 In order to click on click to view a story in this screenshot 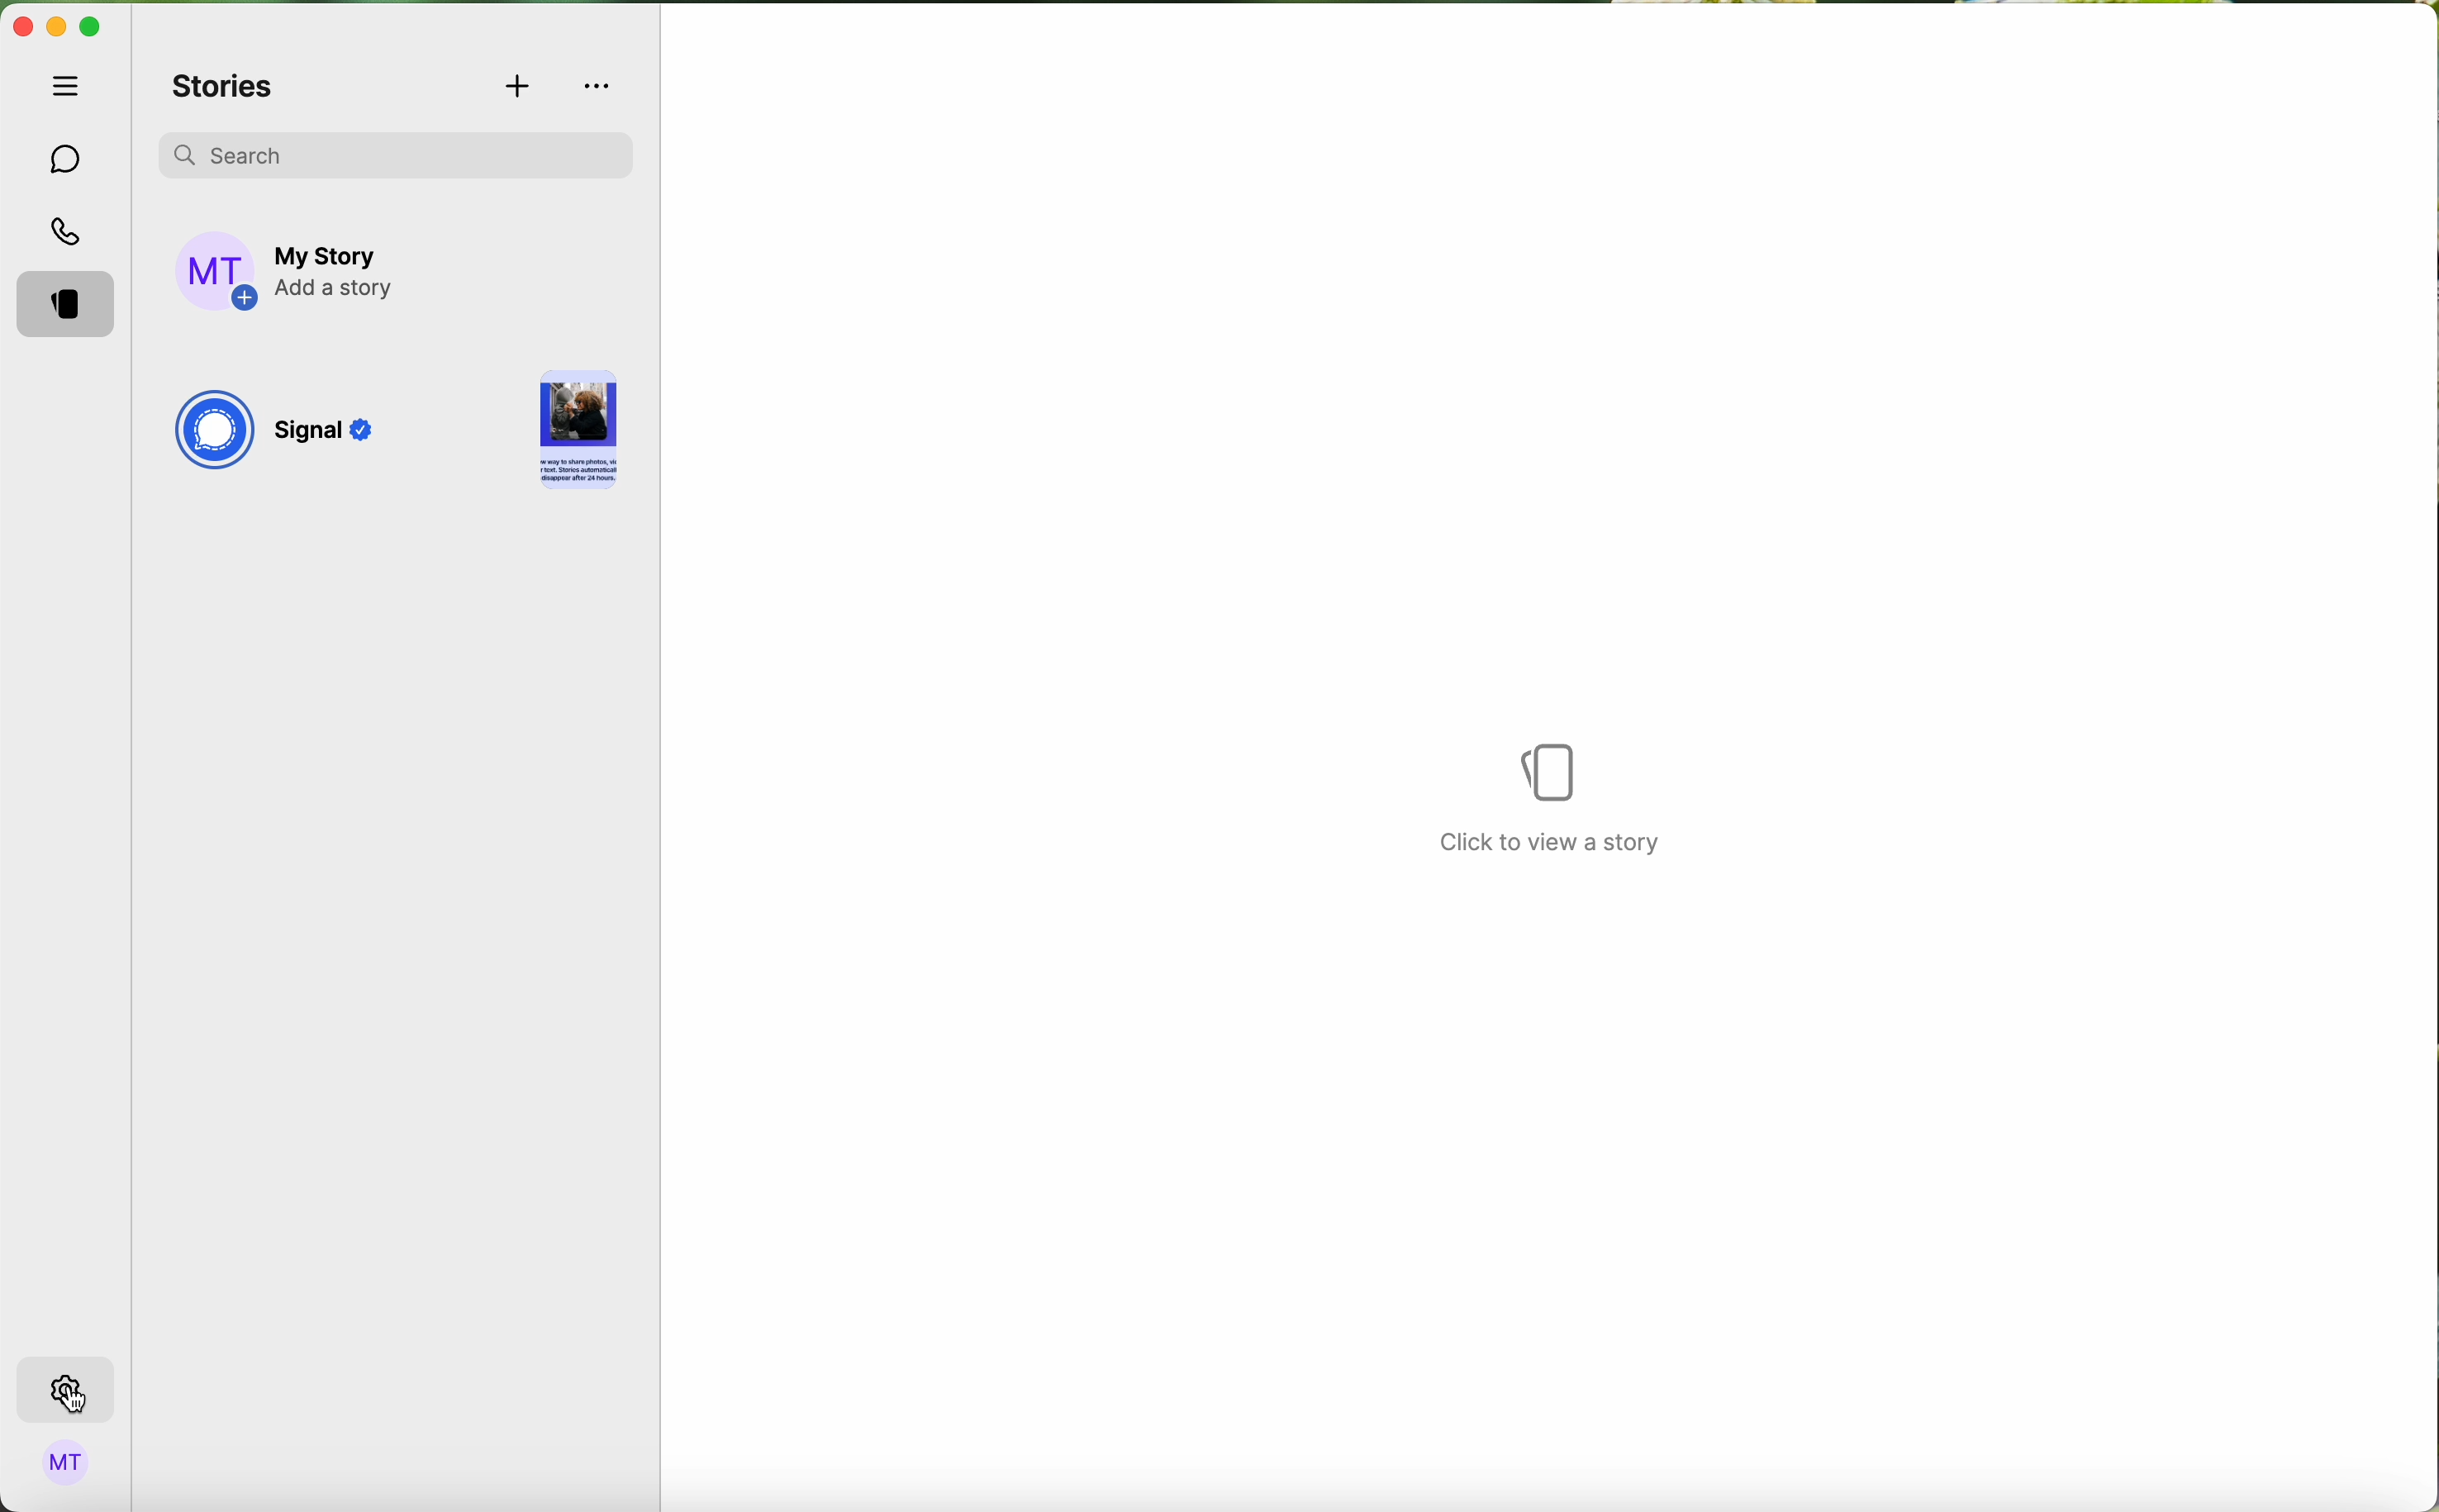, I will do `click(1556, 848)`.